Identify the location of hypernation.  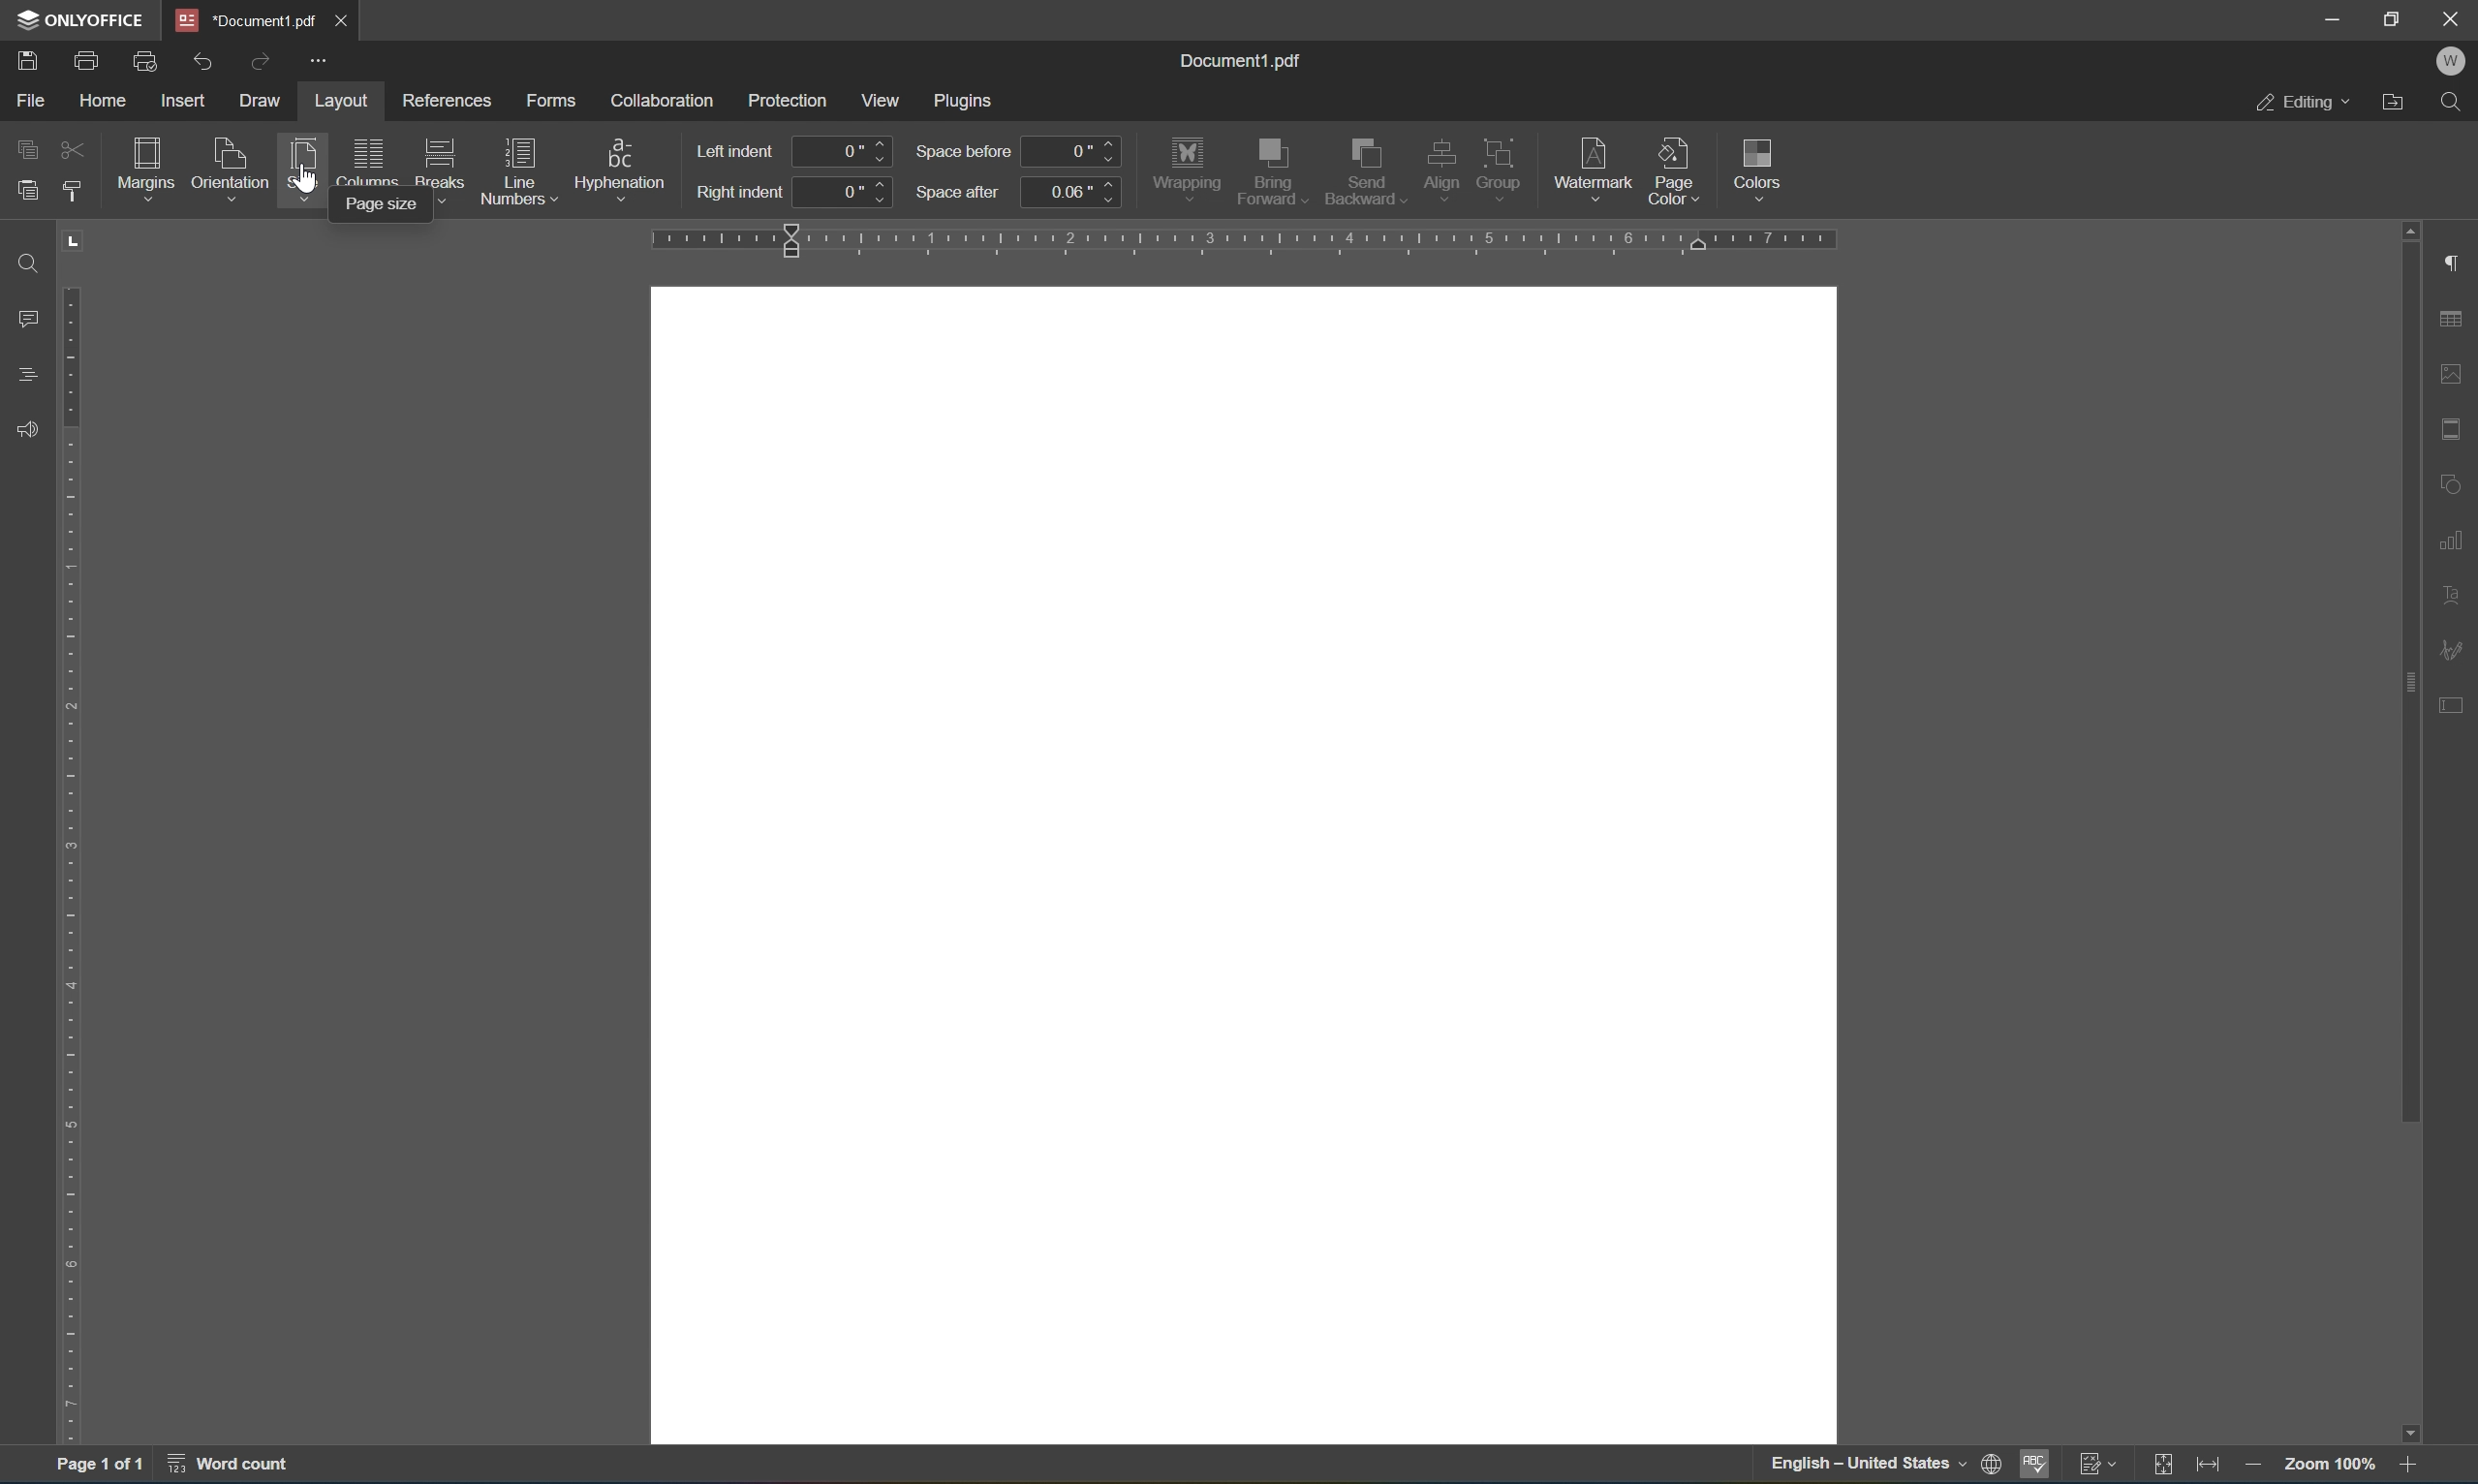
(624, 165).